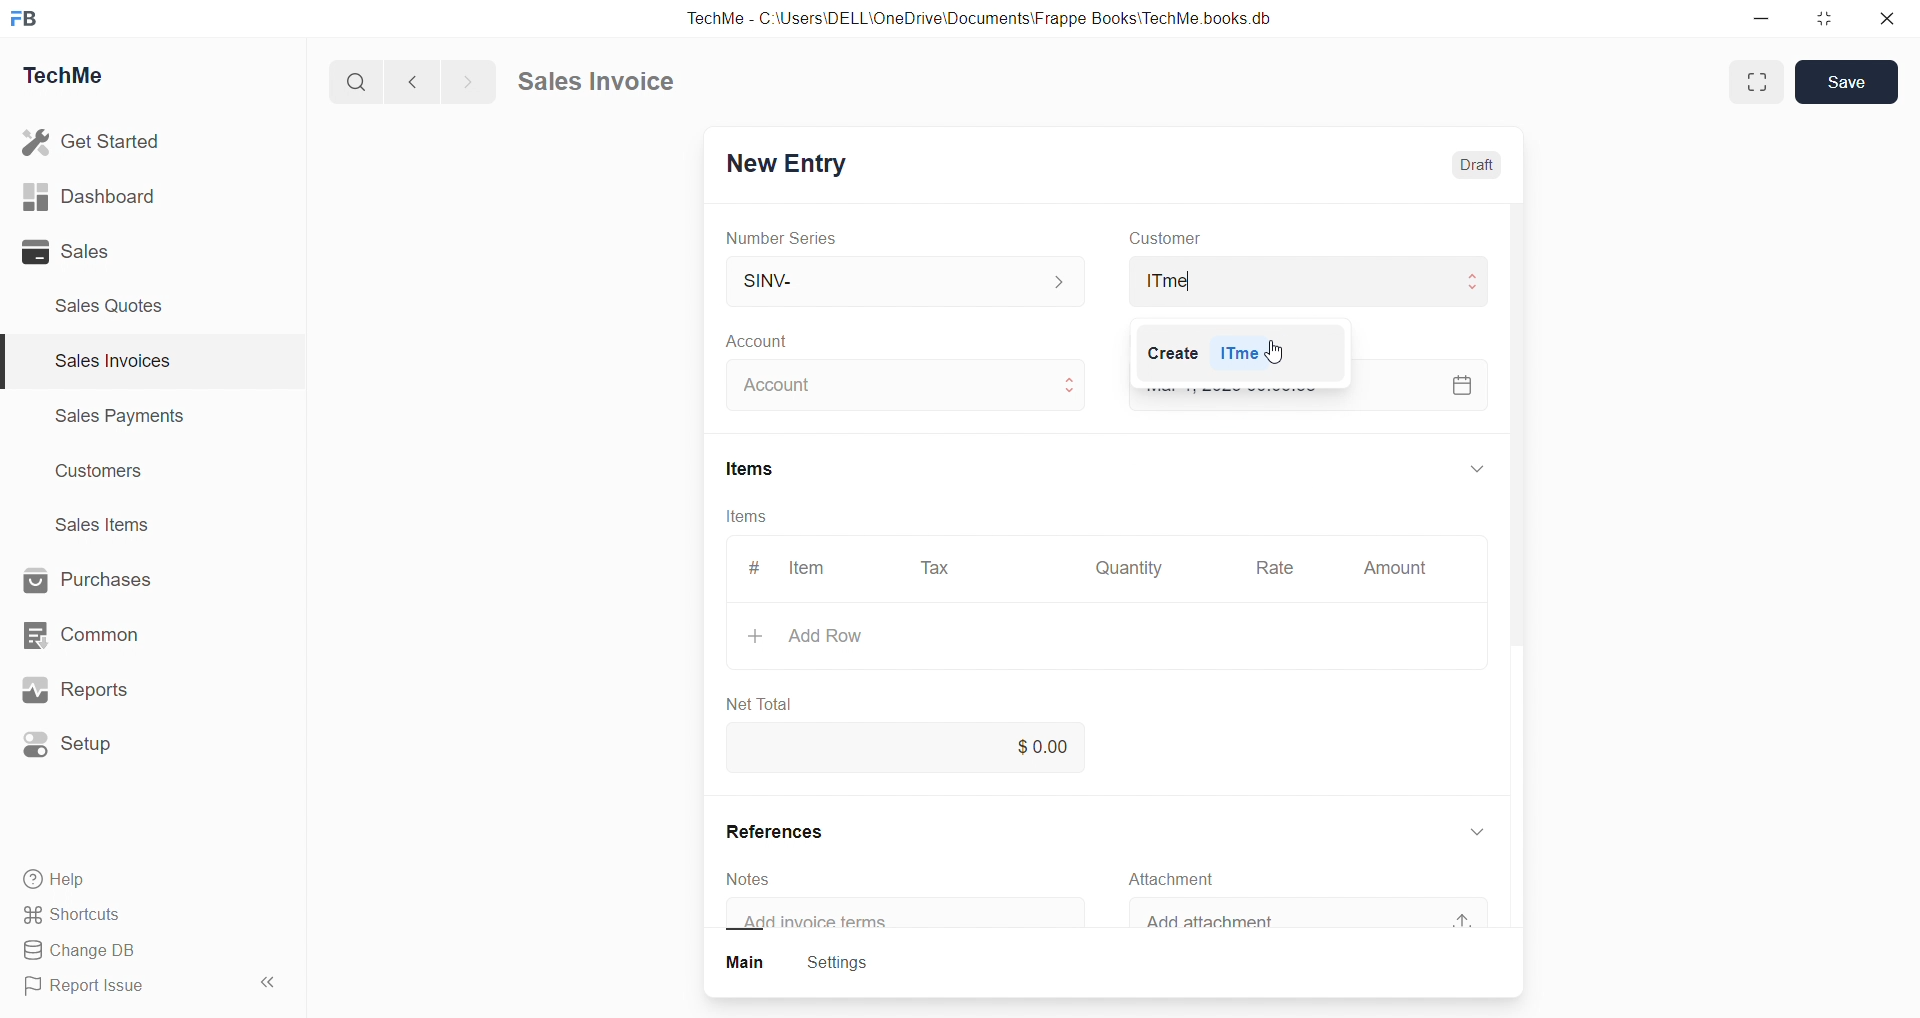 This screenshot has height=1018, width=1920. I want to click on TechMe - C-\Users\DELL\OneDrive\Documents\Frappe Books'TechMe books db, so click(1000, 15).